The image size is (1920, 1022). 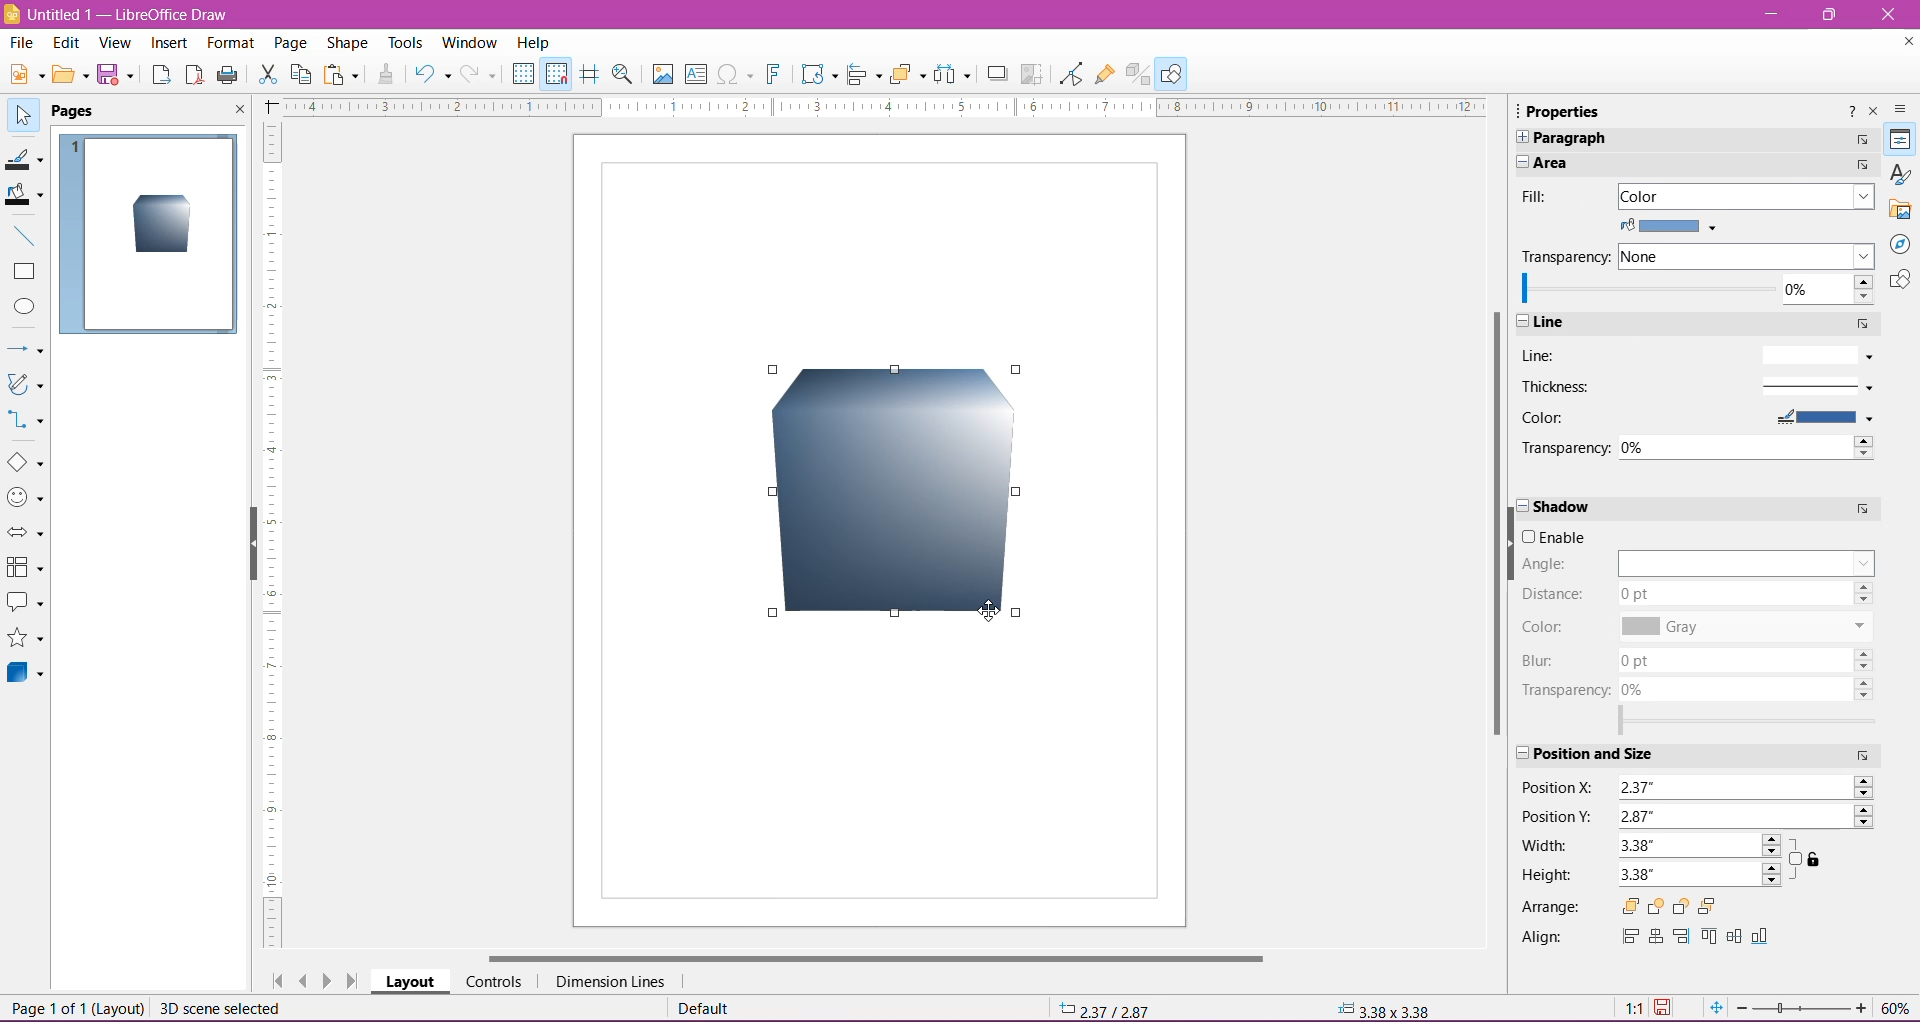 I want to click on Close Sidebar Deck, so click(x=1873, y=112).